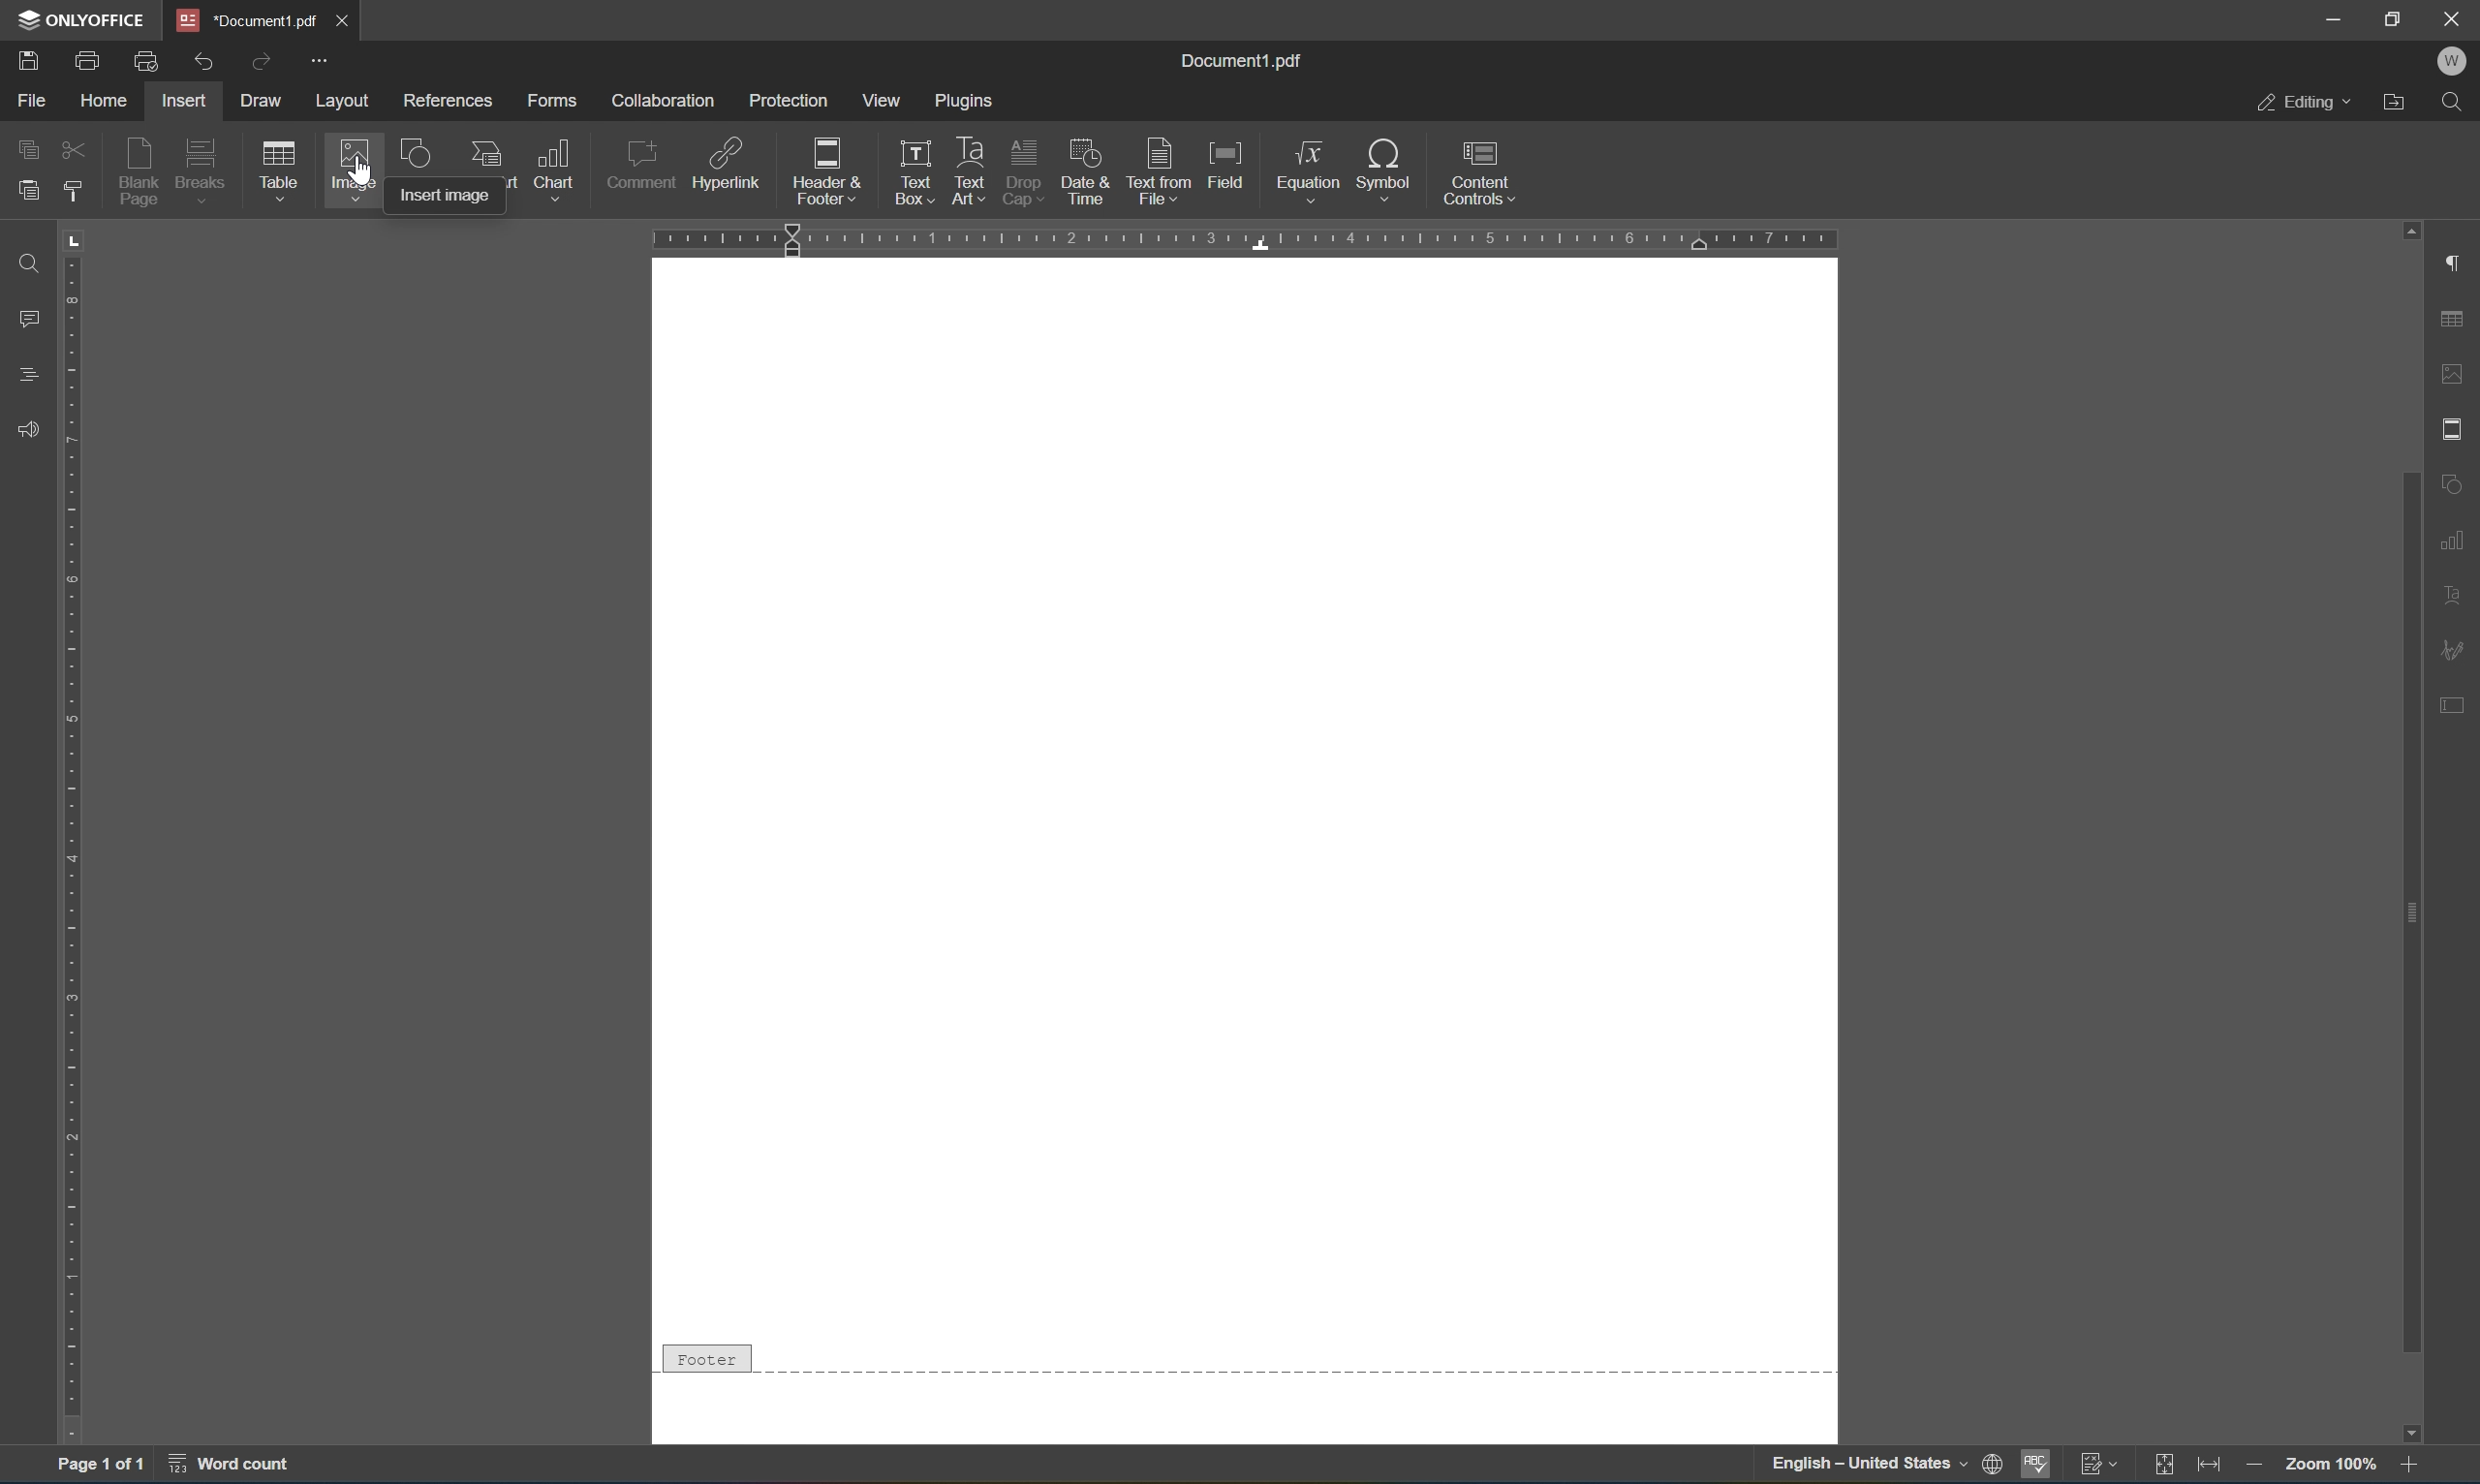 This screenshot has width=2480, height=1484. Describe the element at coordinates (2458, 264) in the screenshot. I see `paragraph settings` at that location.